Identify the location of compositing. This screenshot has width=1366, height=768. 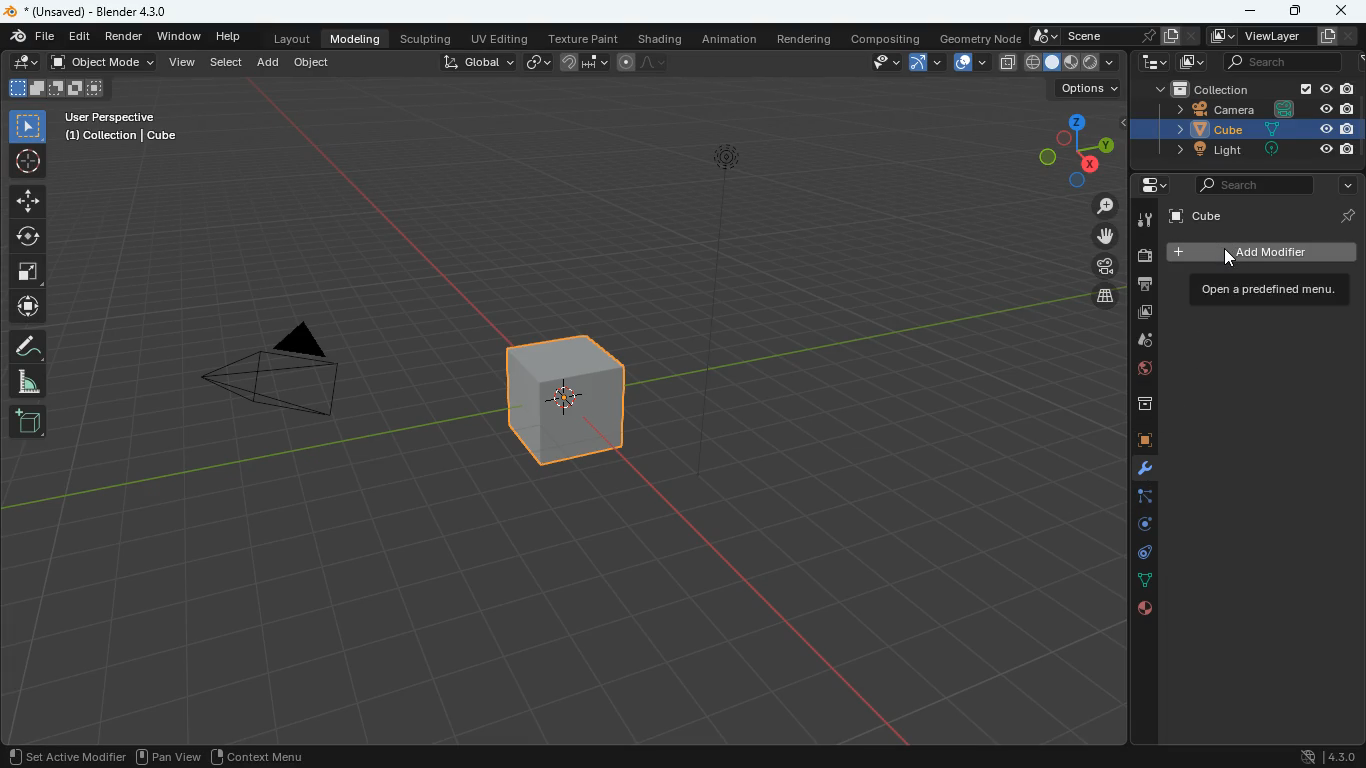
(887, 38).